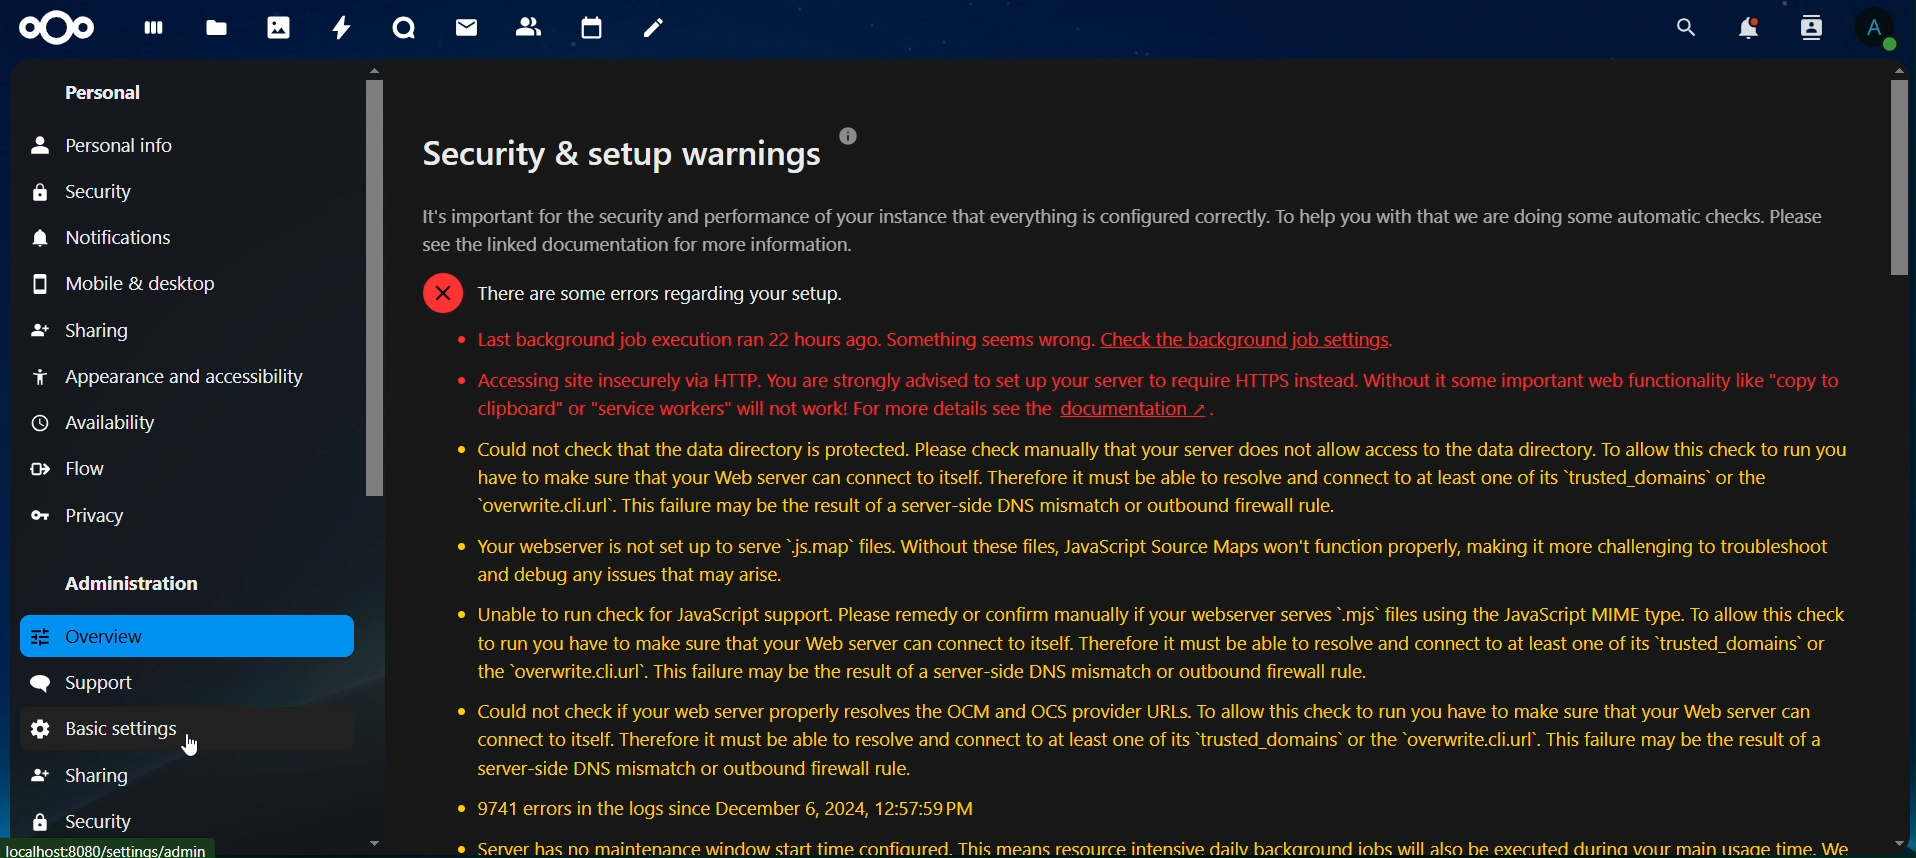  What do you see at coordinates (1880, 31) in the screenshot?
I see `View Profile` at bounding box center [1880, 31].